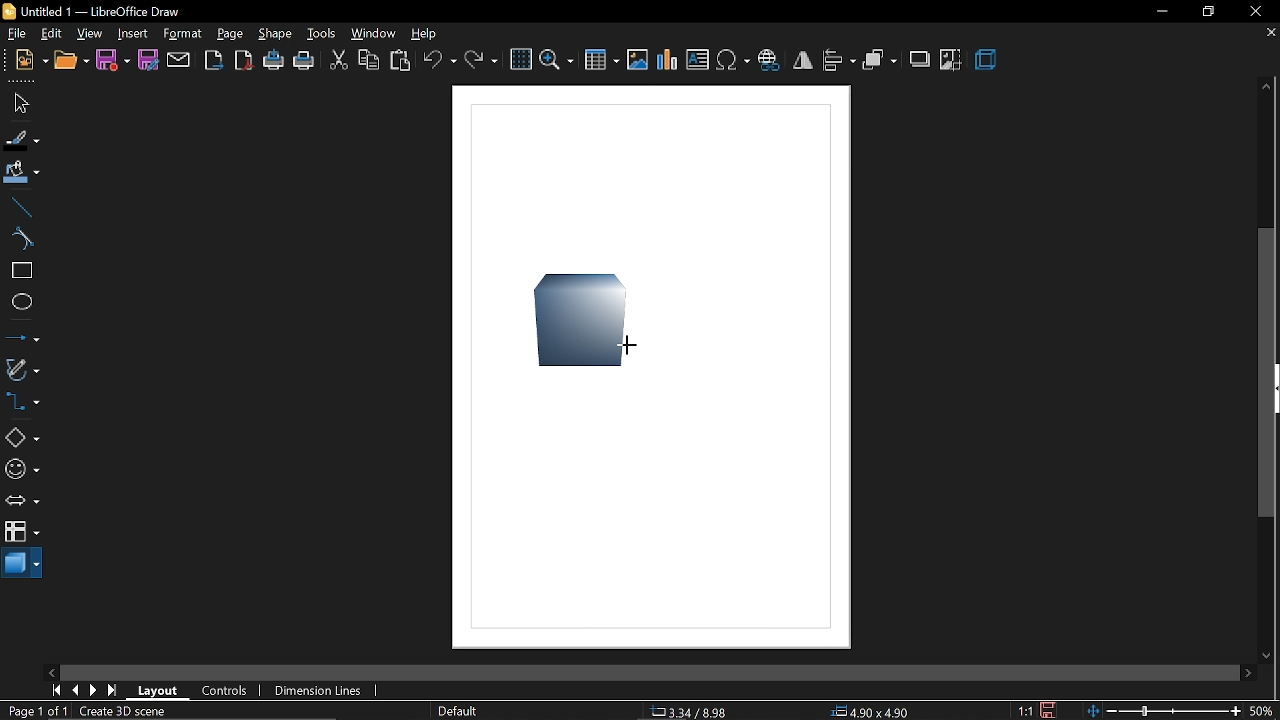 This screenshot has width=1280, height=720. What do you see at coordinates (521, 60) in the screenshot?
I see `grid` at bounding box center [521, 60].